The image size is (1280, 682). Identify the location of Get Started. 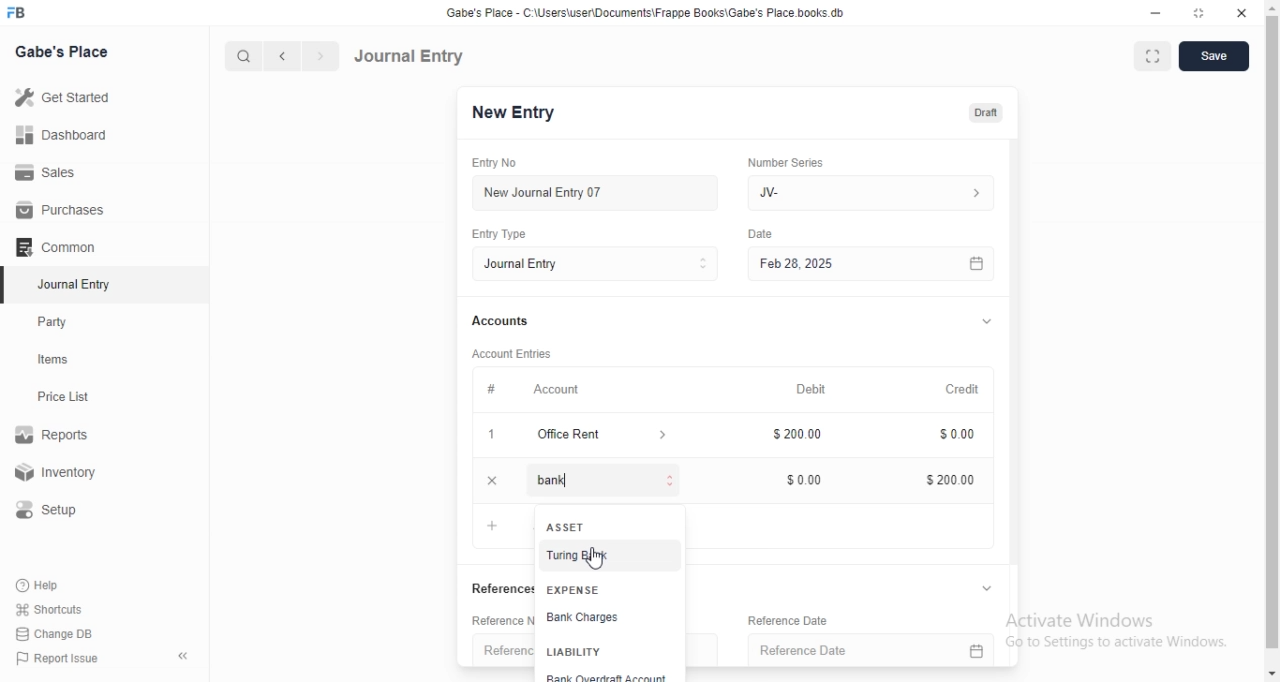
(61, 99).